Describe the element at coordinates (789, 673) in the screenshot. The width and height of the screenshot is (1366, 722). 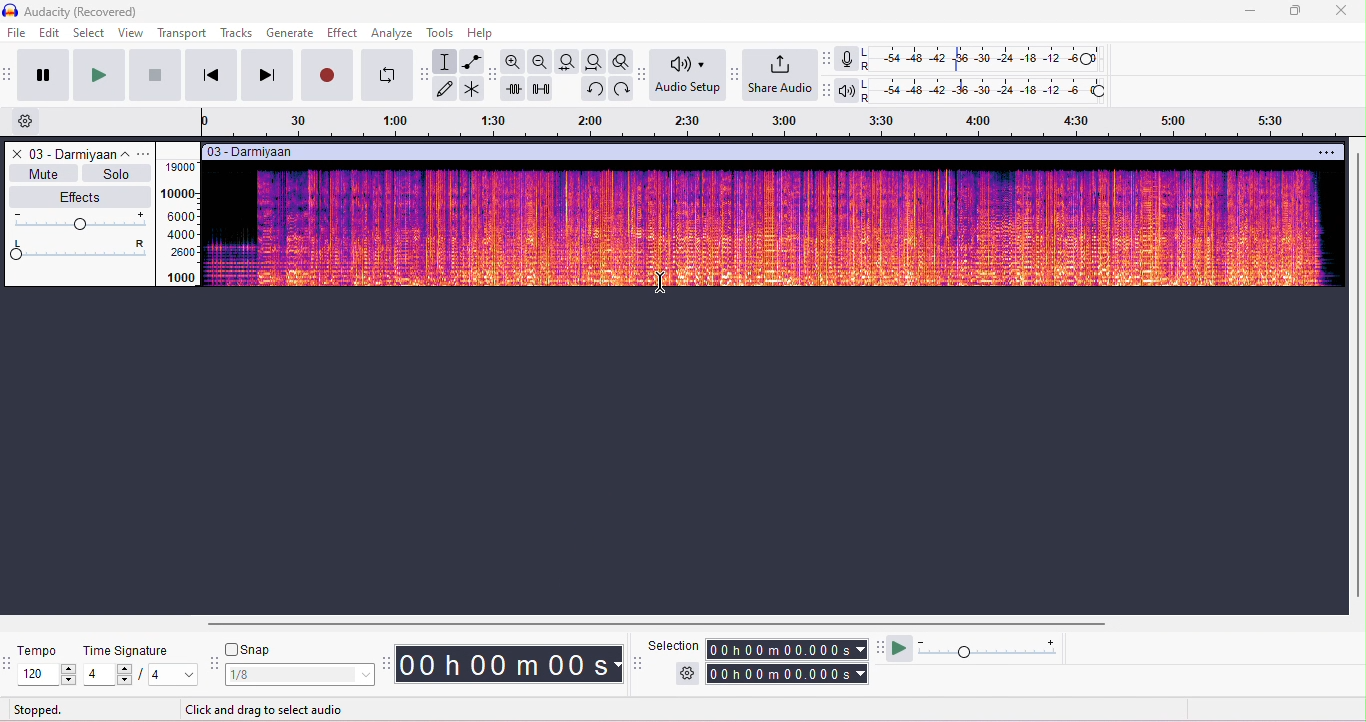
I see `selected time` at that location.